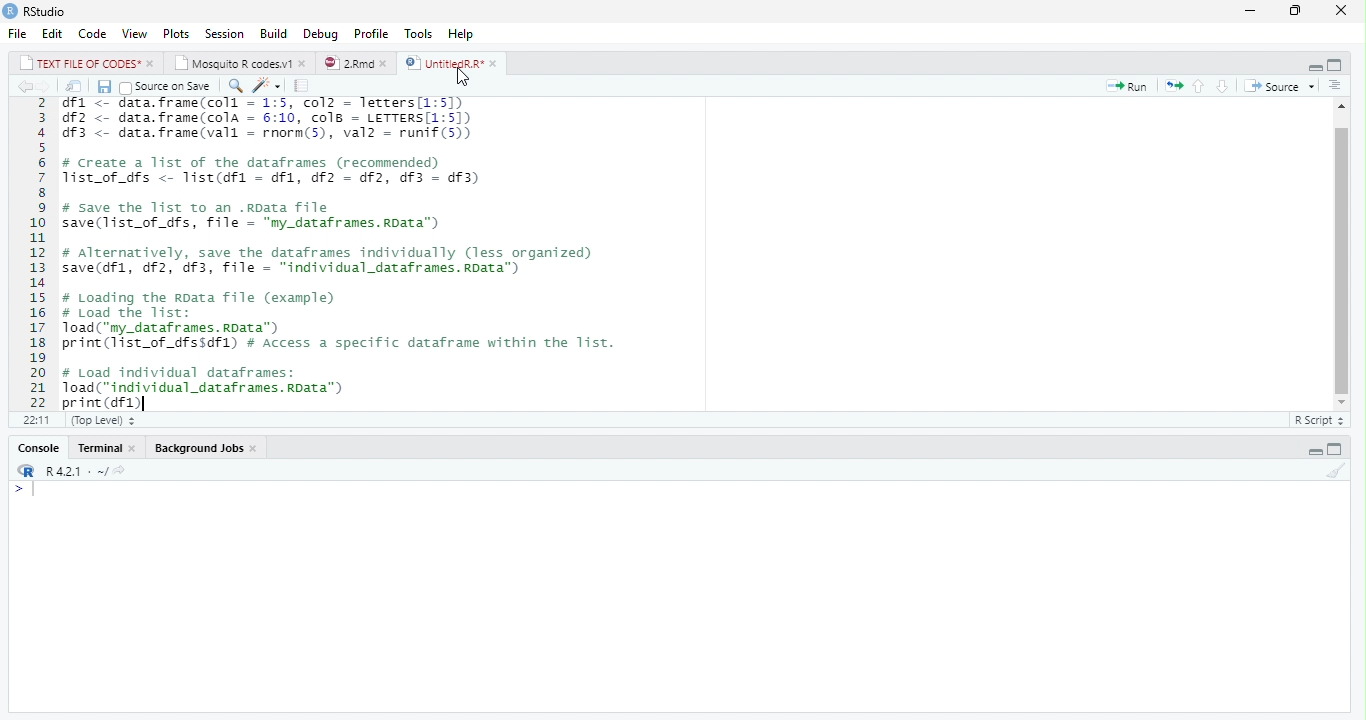  Describe the element at coordinates (1335, 86) in the screenshot. I see `Outline` at that location.